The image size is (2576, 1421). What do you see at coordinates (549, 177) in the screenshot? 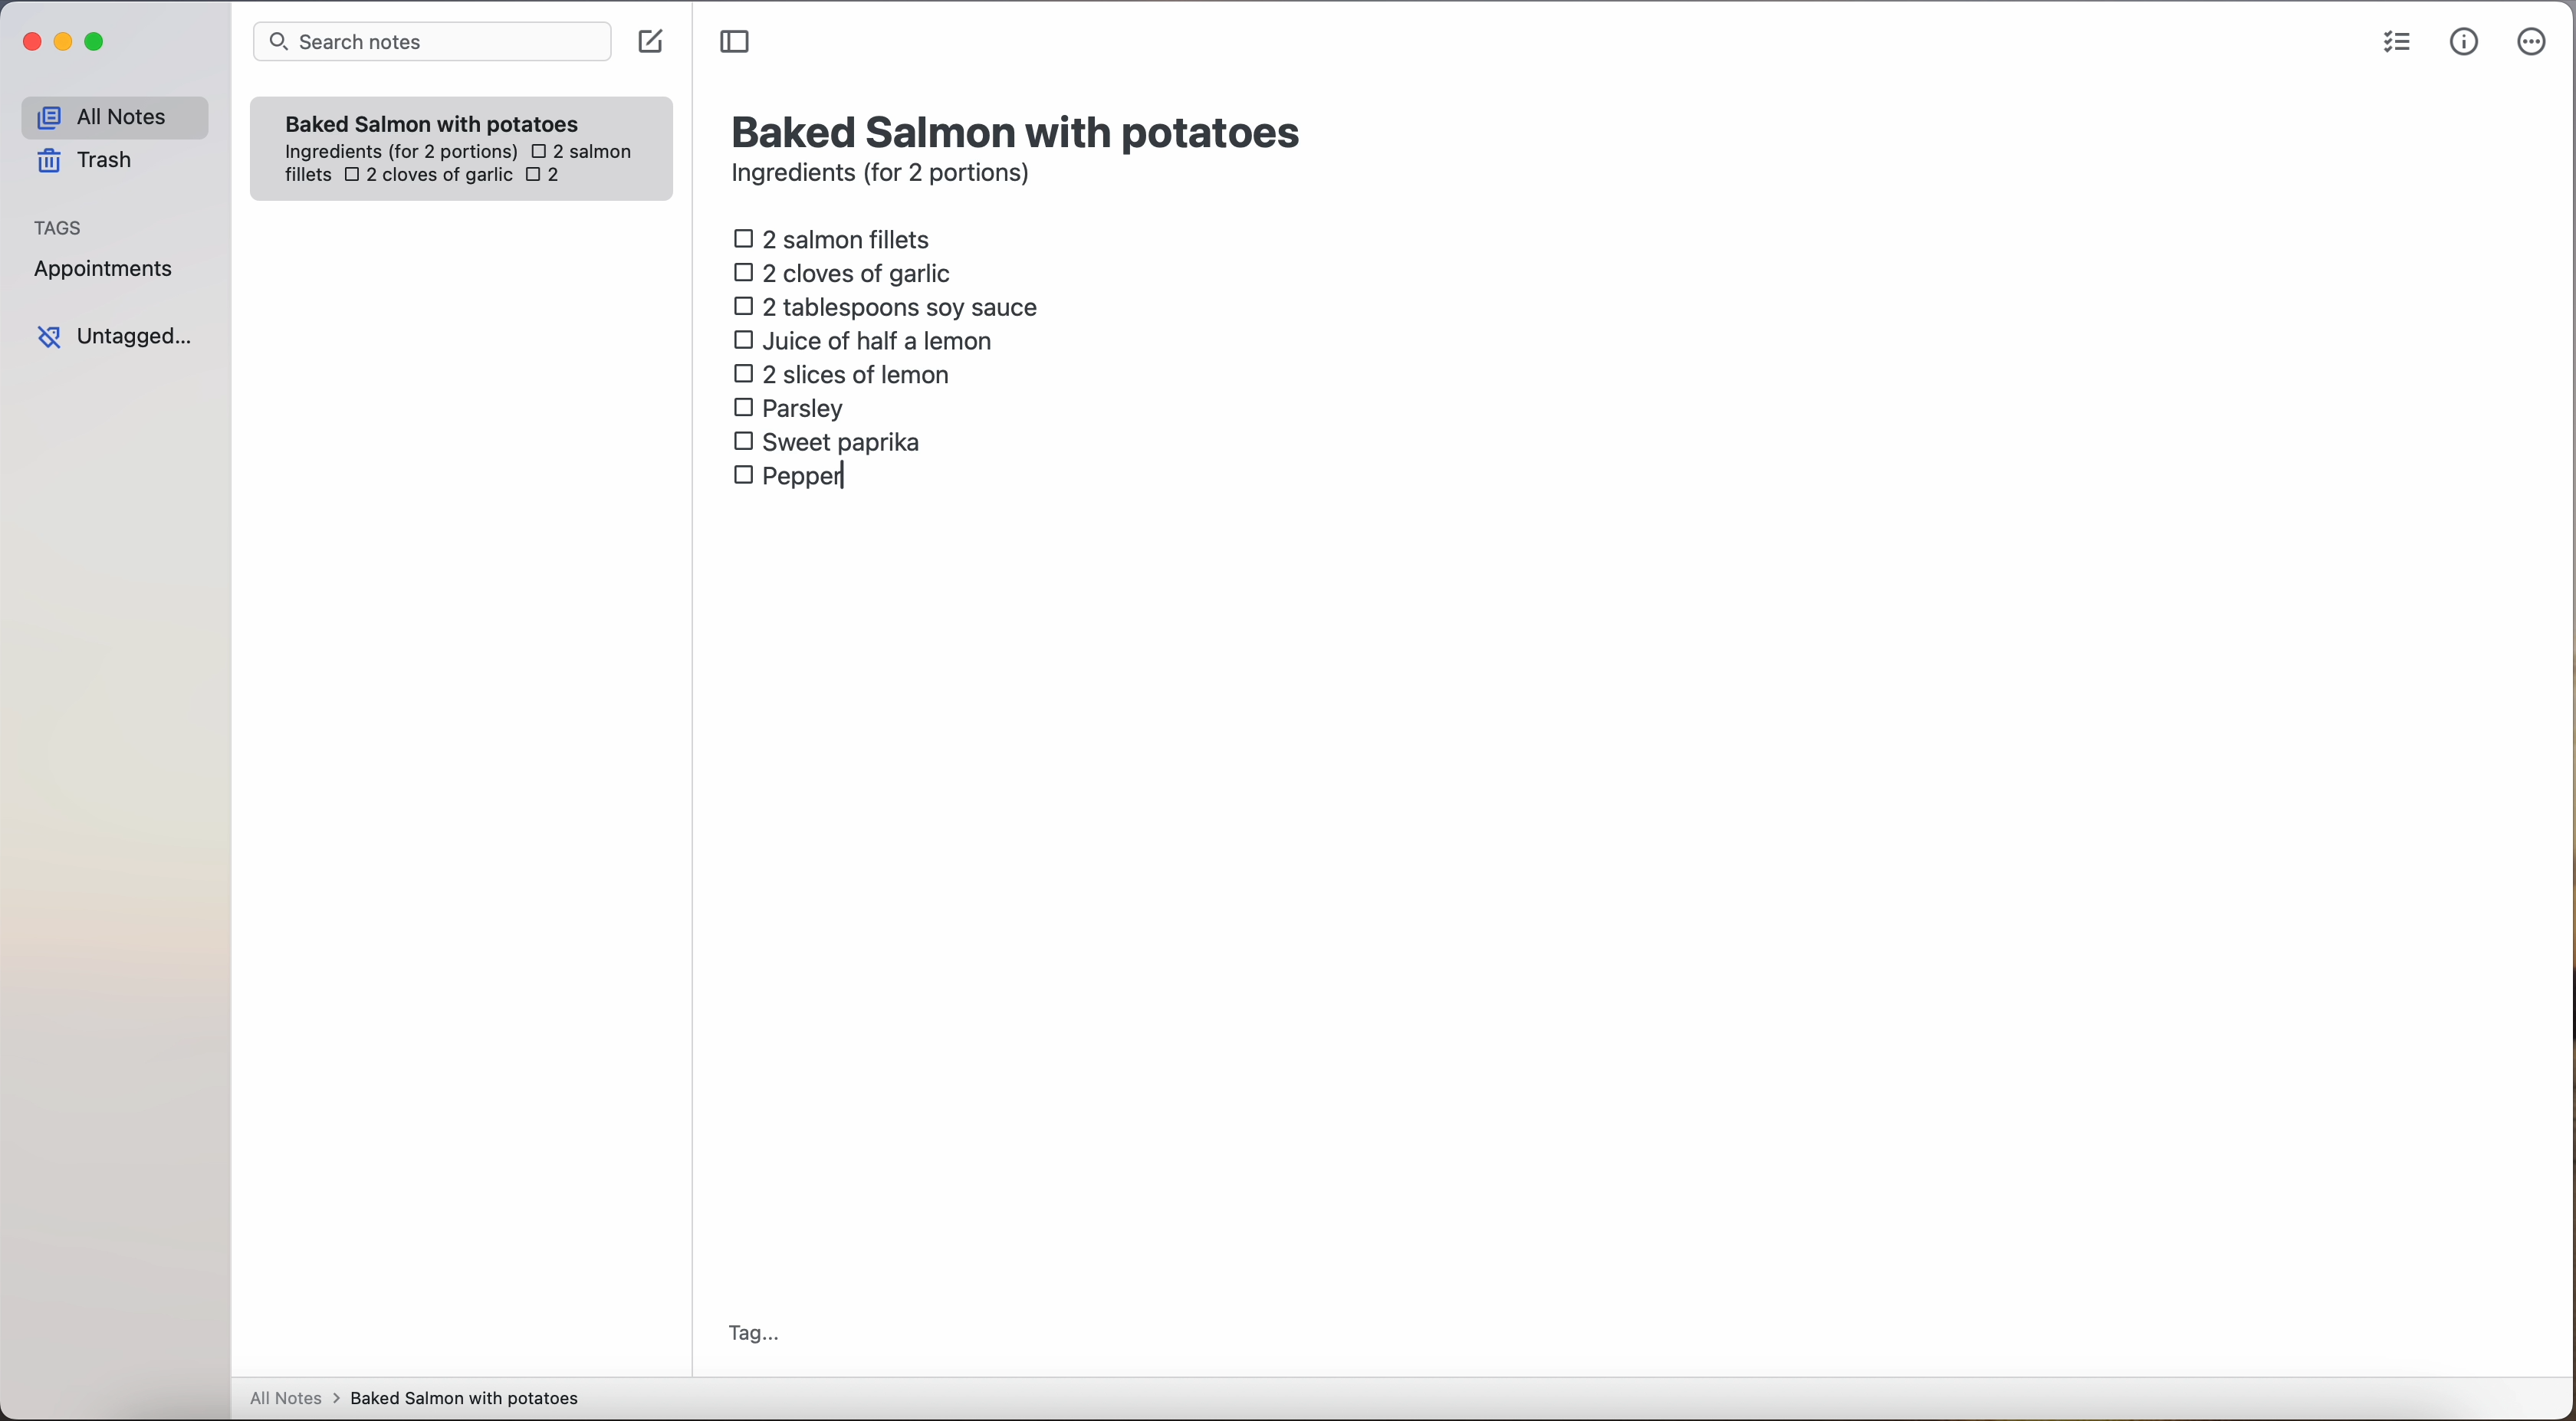
I see `2 ` at bounding box center [549, 177].